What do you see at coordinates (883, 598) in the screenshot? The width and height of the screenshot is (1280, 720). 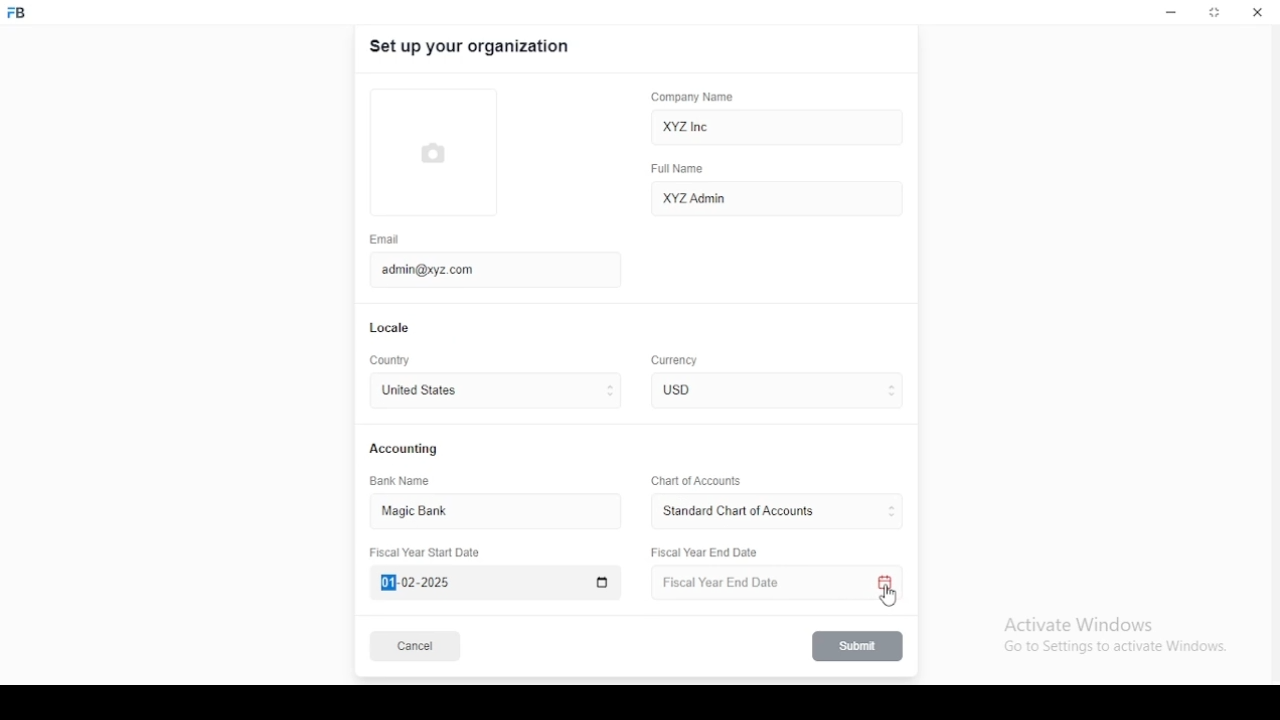 I see `mouse pointer` at bounding box center [883, 598].